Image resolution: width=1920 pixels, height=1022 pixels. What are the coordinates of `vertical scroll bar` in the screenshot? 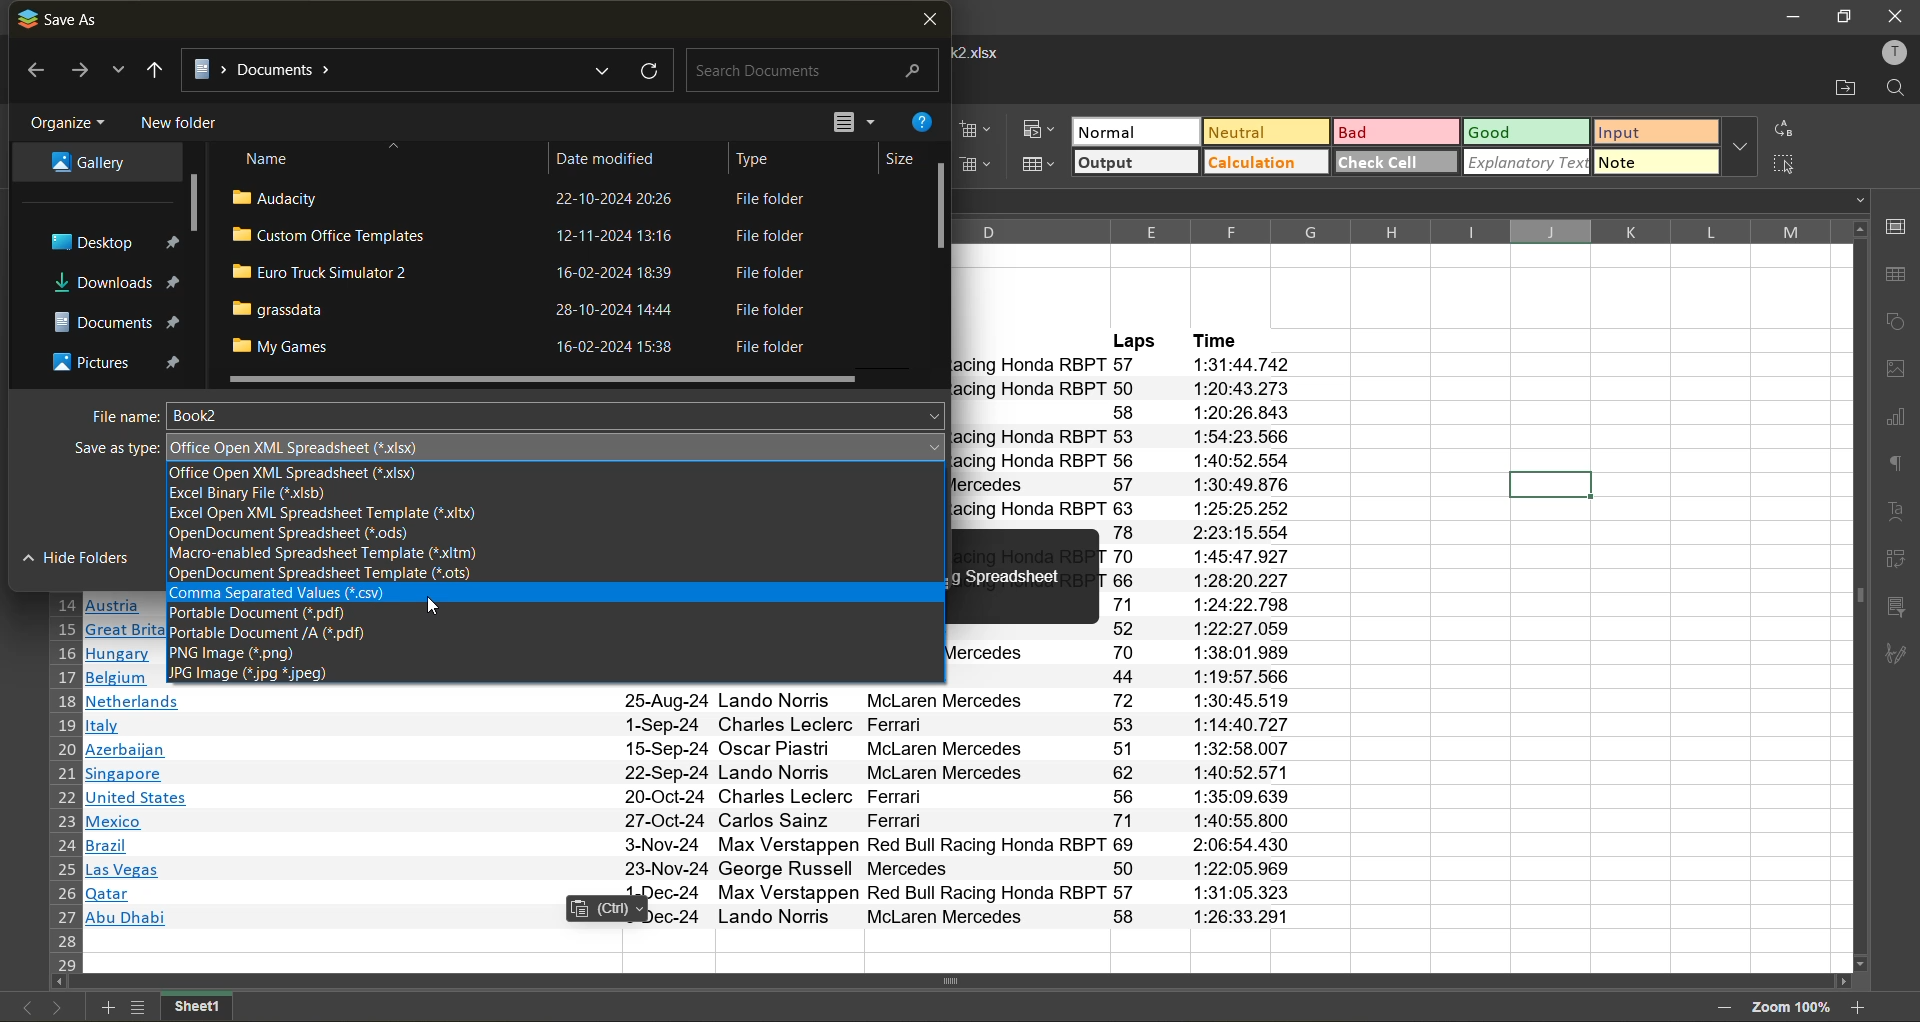 It's located at (193, 204).